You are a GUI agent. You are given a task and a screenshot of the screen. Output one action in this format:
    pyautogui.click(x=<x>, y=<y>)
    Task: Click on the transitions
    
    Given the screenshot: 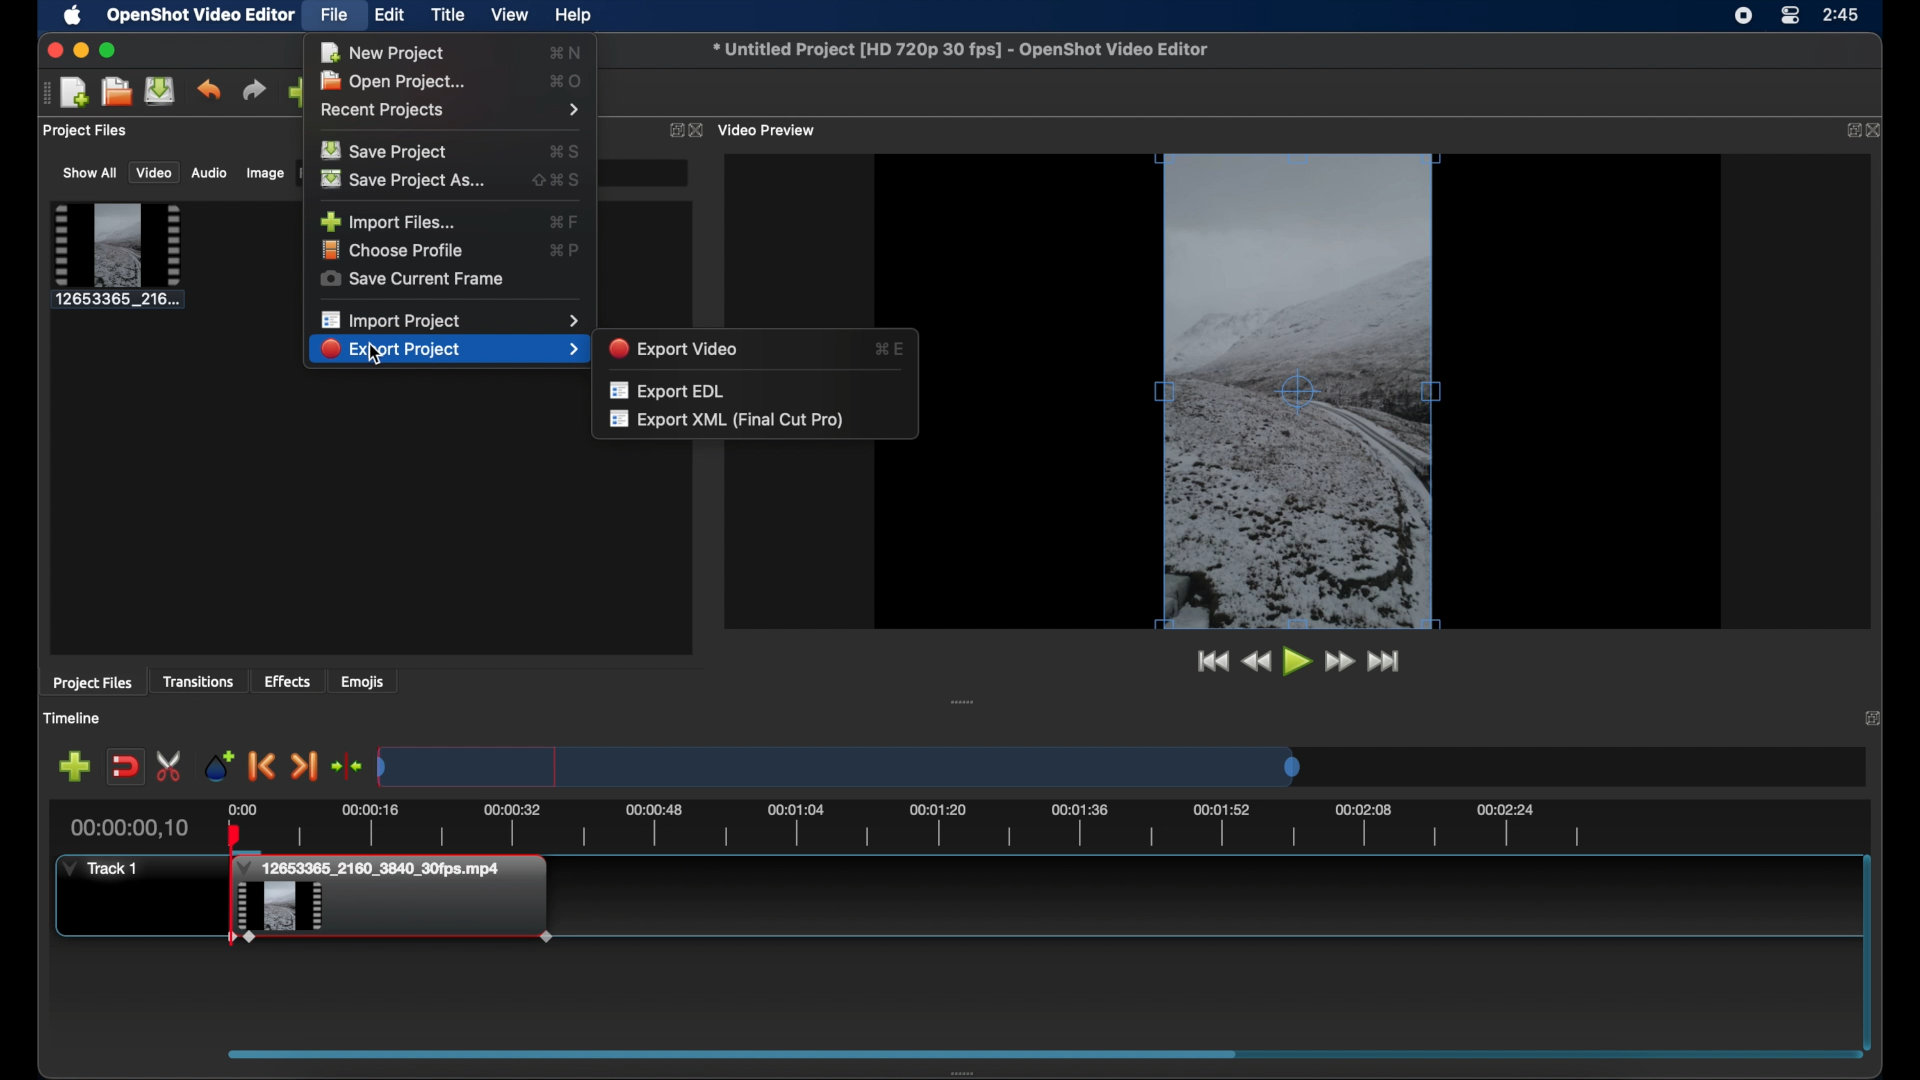 What is the action you would take?
    pyautogui.click(x=201, y=681)
    